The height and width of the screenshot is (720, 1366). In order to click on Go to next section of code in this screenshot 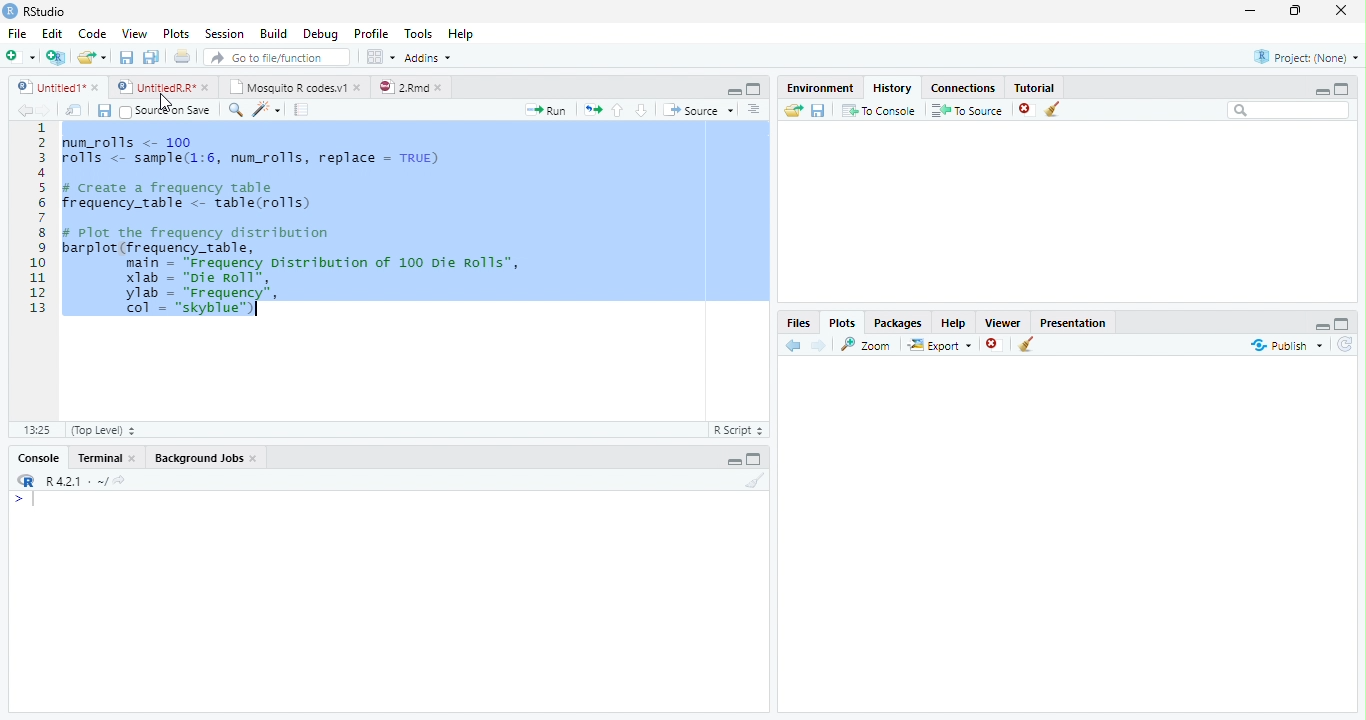, I will do `click(642, 110)`.